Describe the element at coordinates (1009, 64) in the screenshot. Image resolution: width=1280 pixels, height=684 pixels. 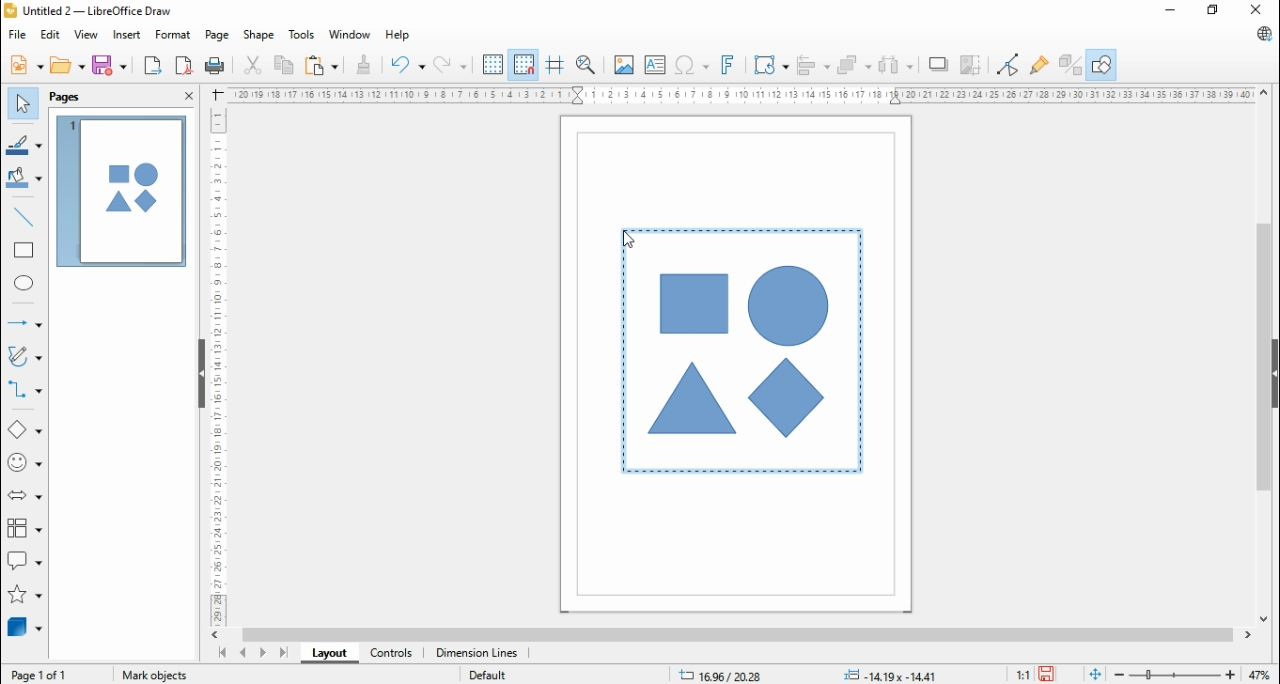
I see `toggle point edit mode` at that location.